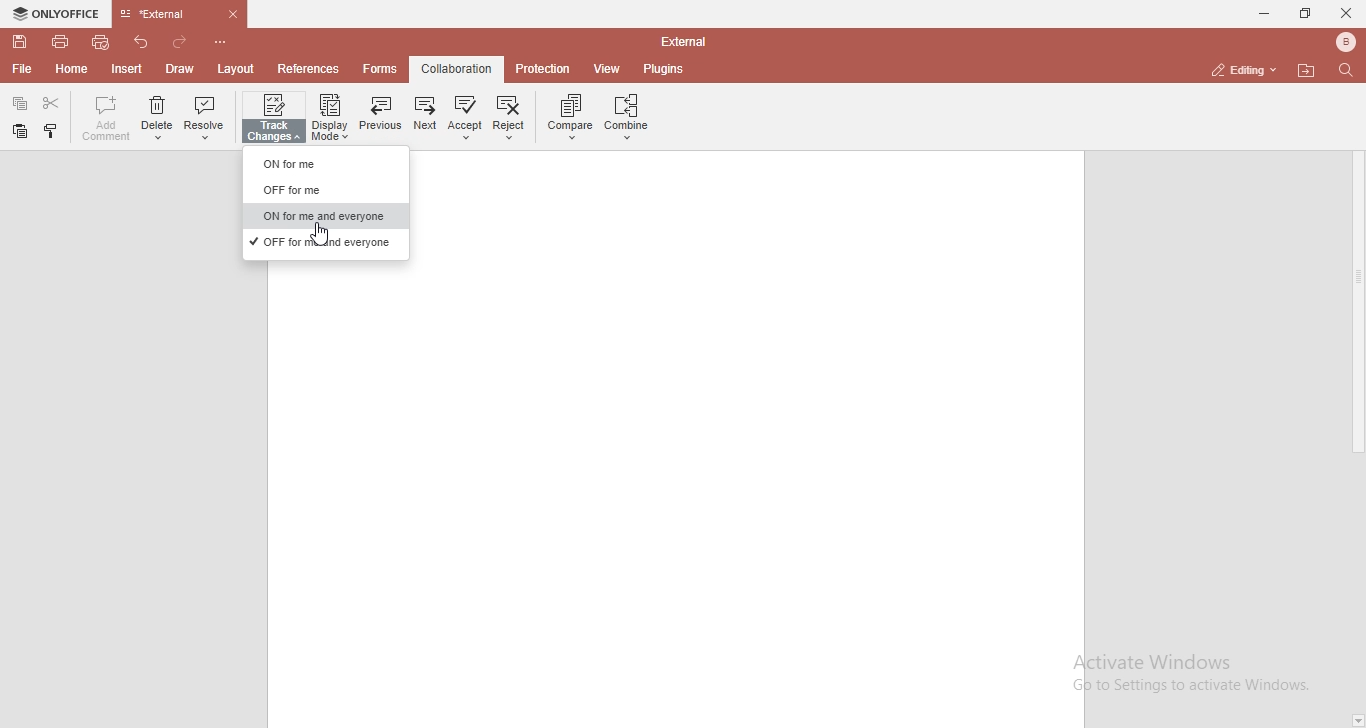  I want to click on paste speacial, so click(20, 102).